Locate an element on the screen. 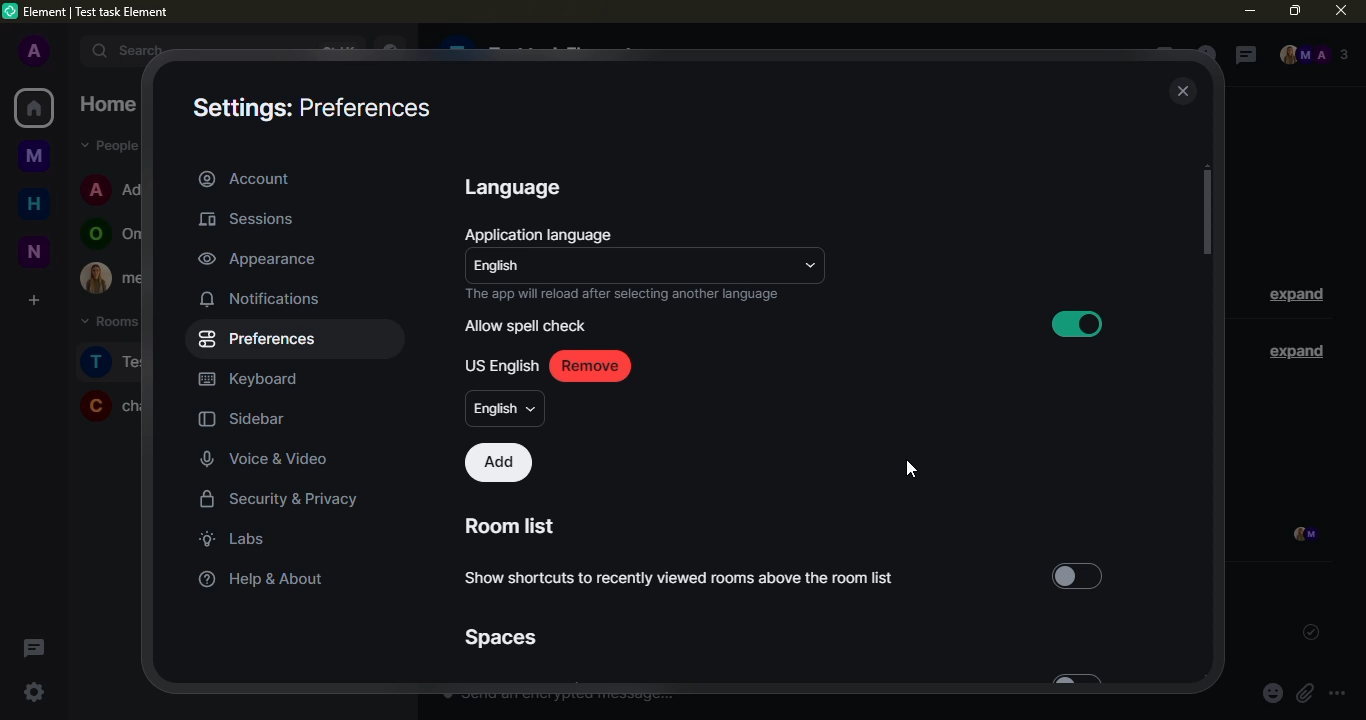  account is located at coordinates (245, 178).